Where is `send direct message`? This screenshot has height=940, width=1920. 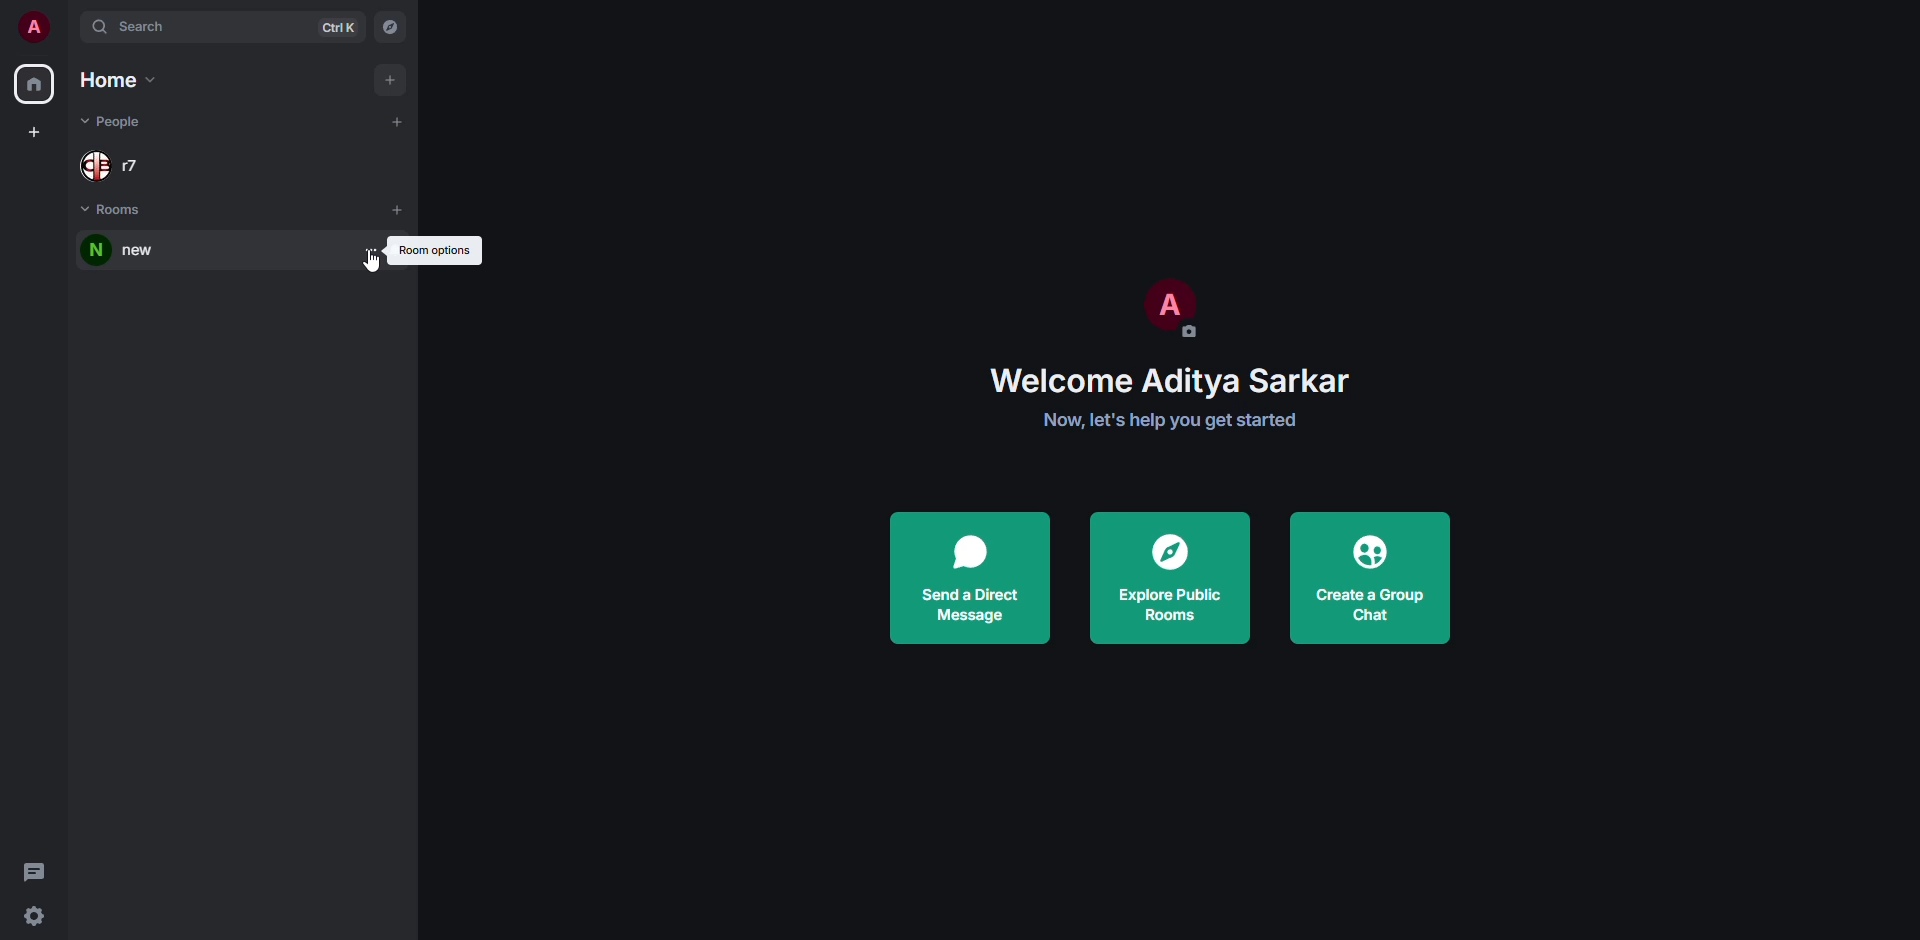 send direct message is located at coordinates (969, 579).